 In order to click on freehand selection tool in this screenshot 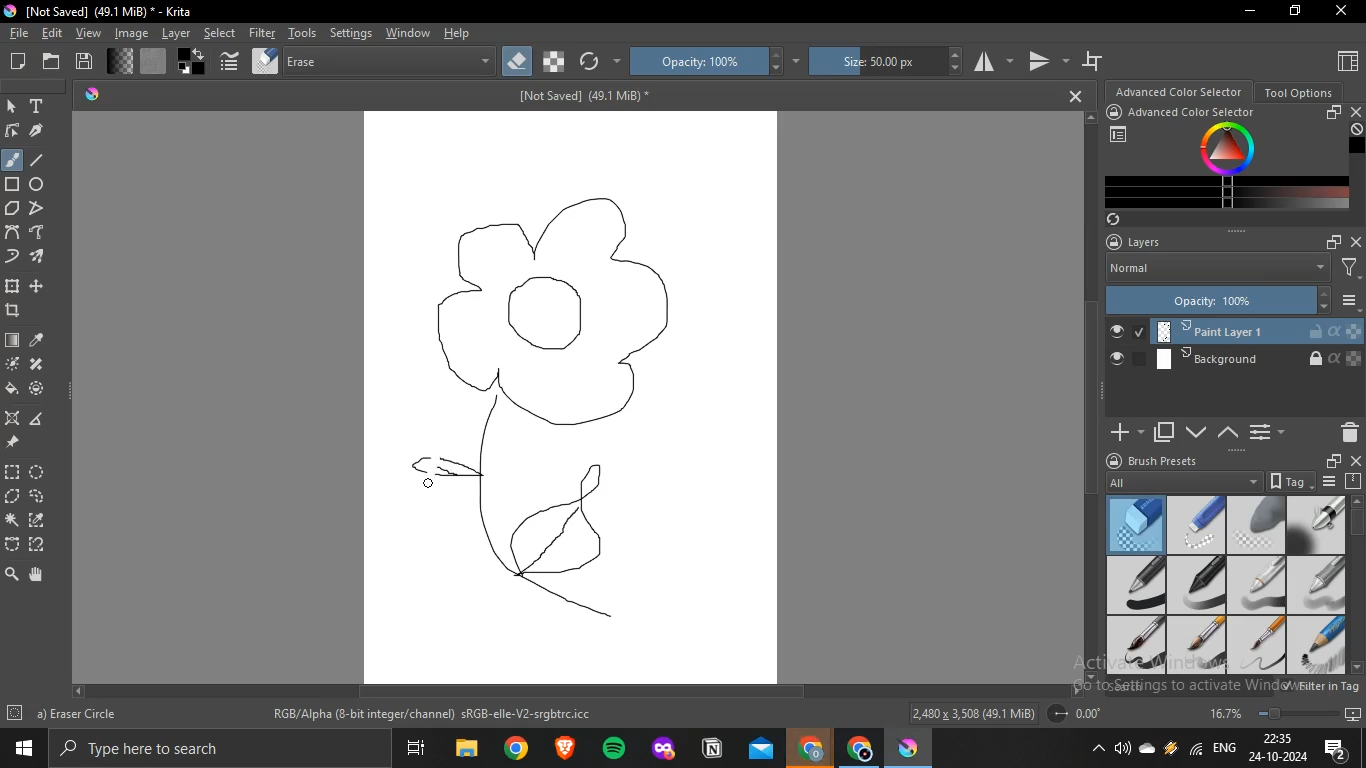, I will do `click(37, 495)`.